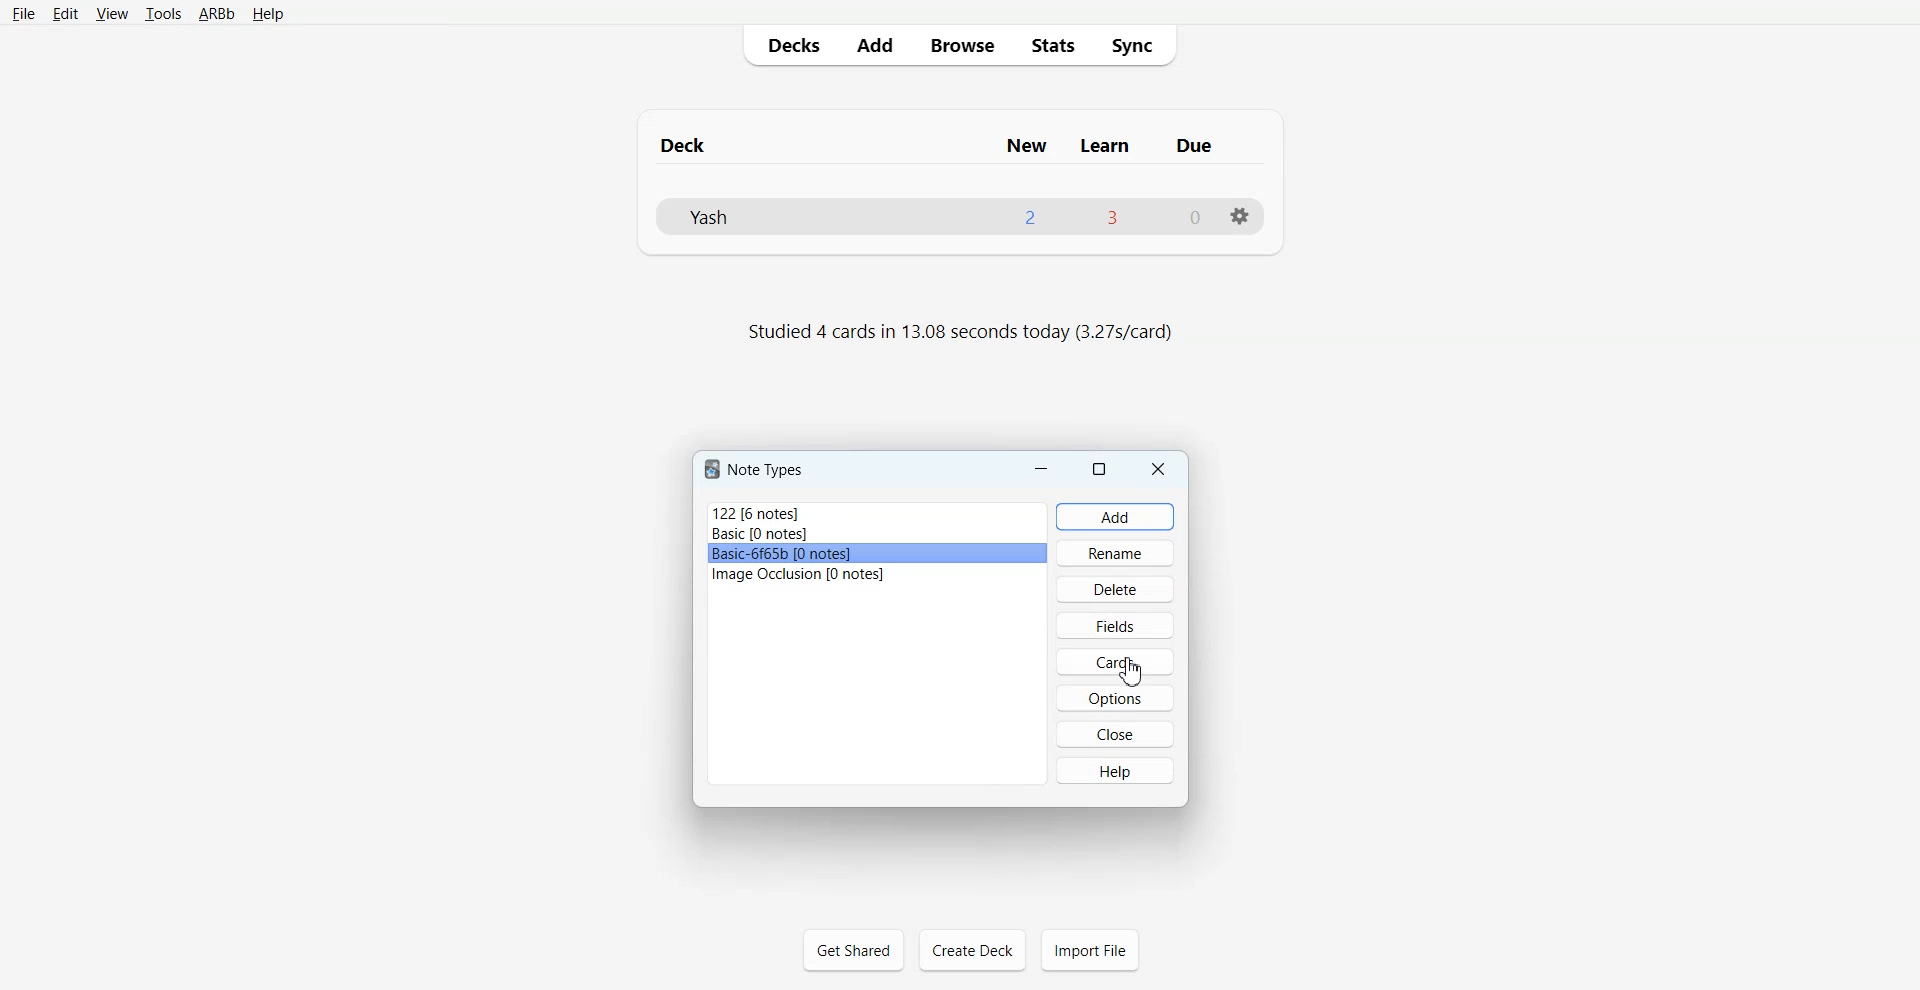 The image size is (1920, 990). What do you see at coordinates (877, 575) in the screenshot?
I see `Image Occlusion` at bounding box center [877, 575].